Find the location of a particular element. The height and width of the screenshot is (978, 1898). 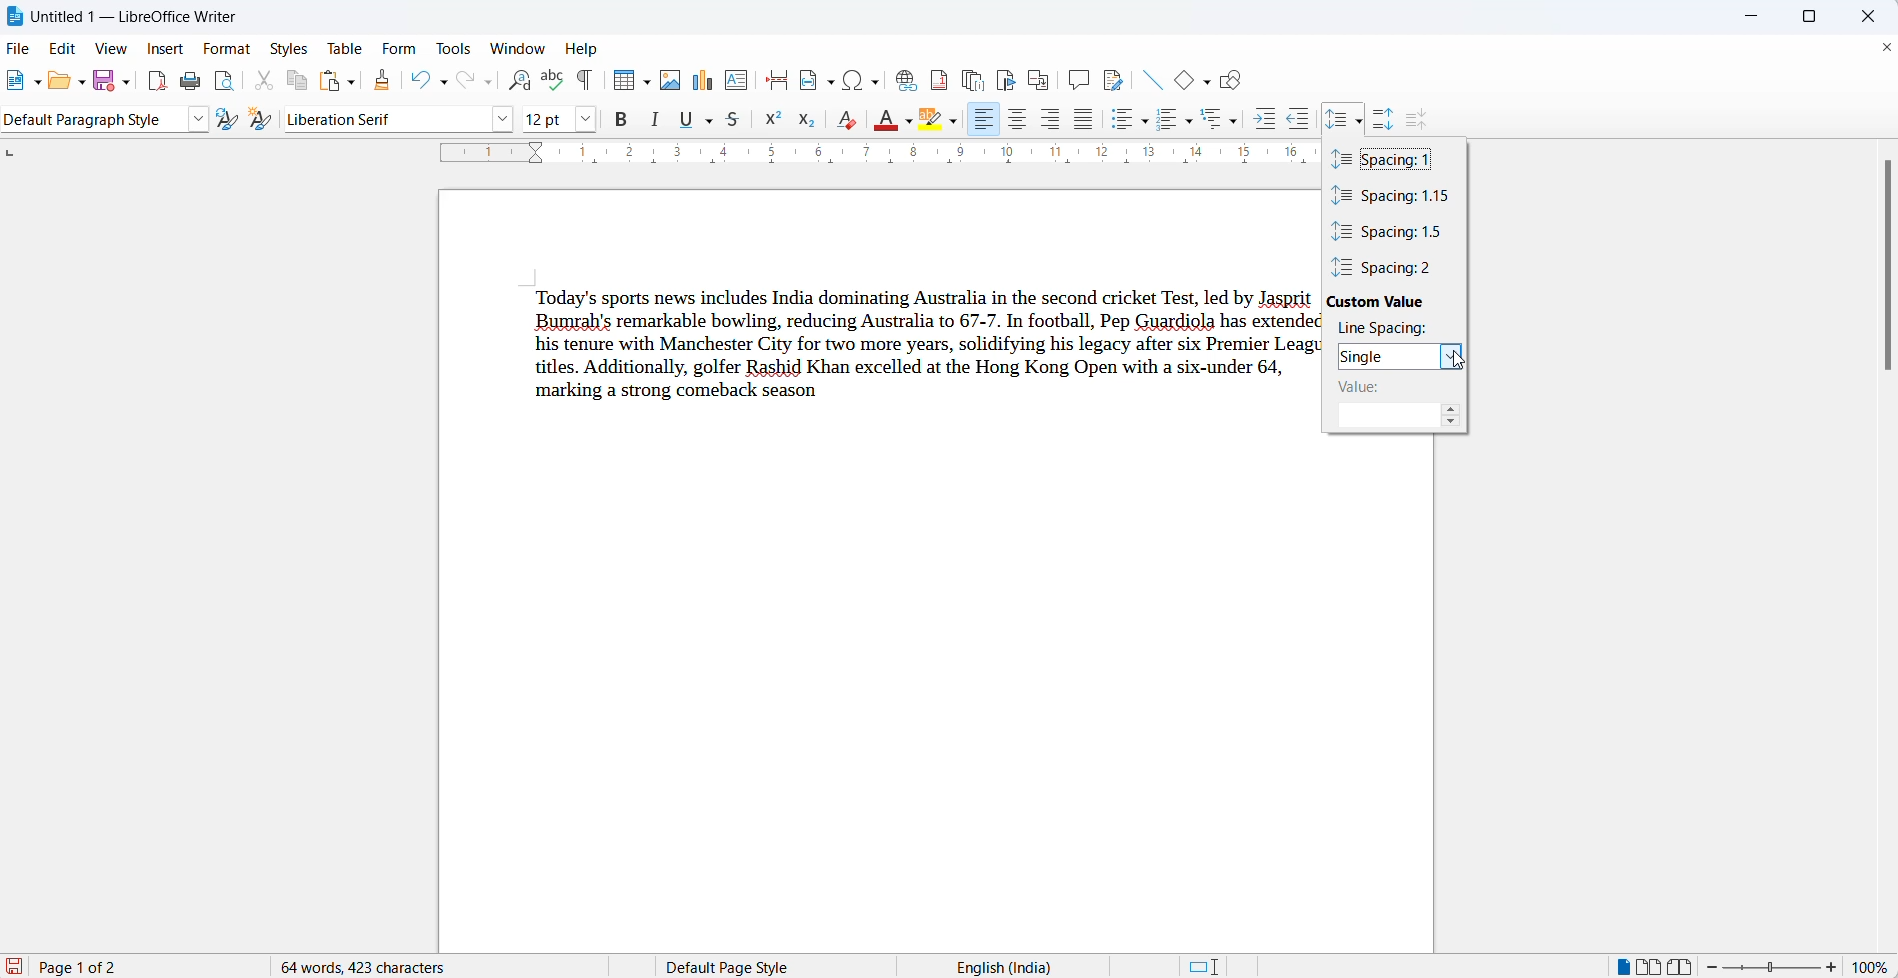

select outline format is located at coordinates (1220, 120).